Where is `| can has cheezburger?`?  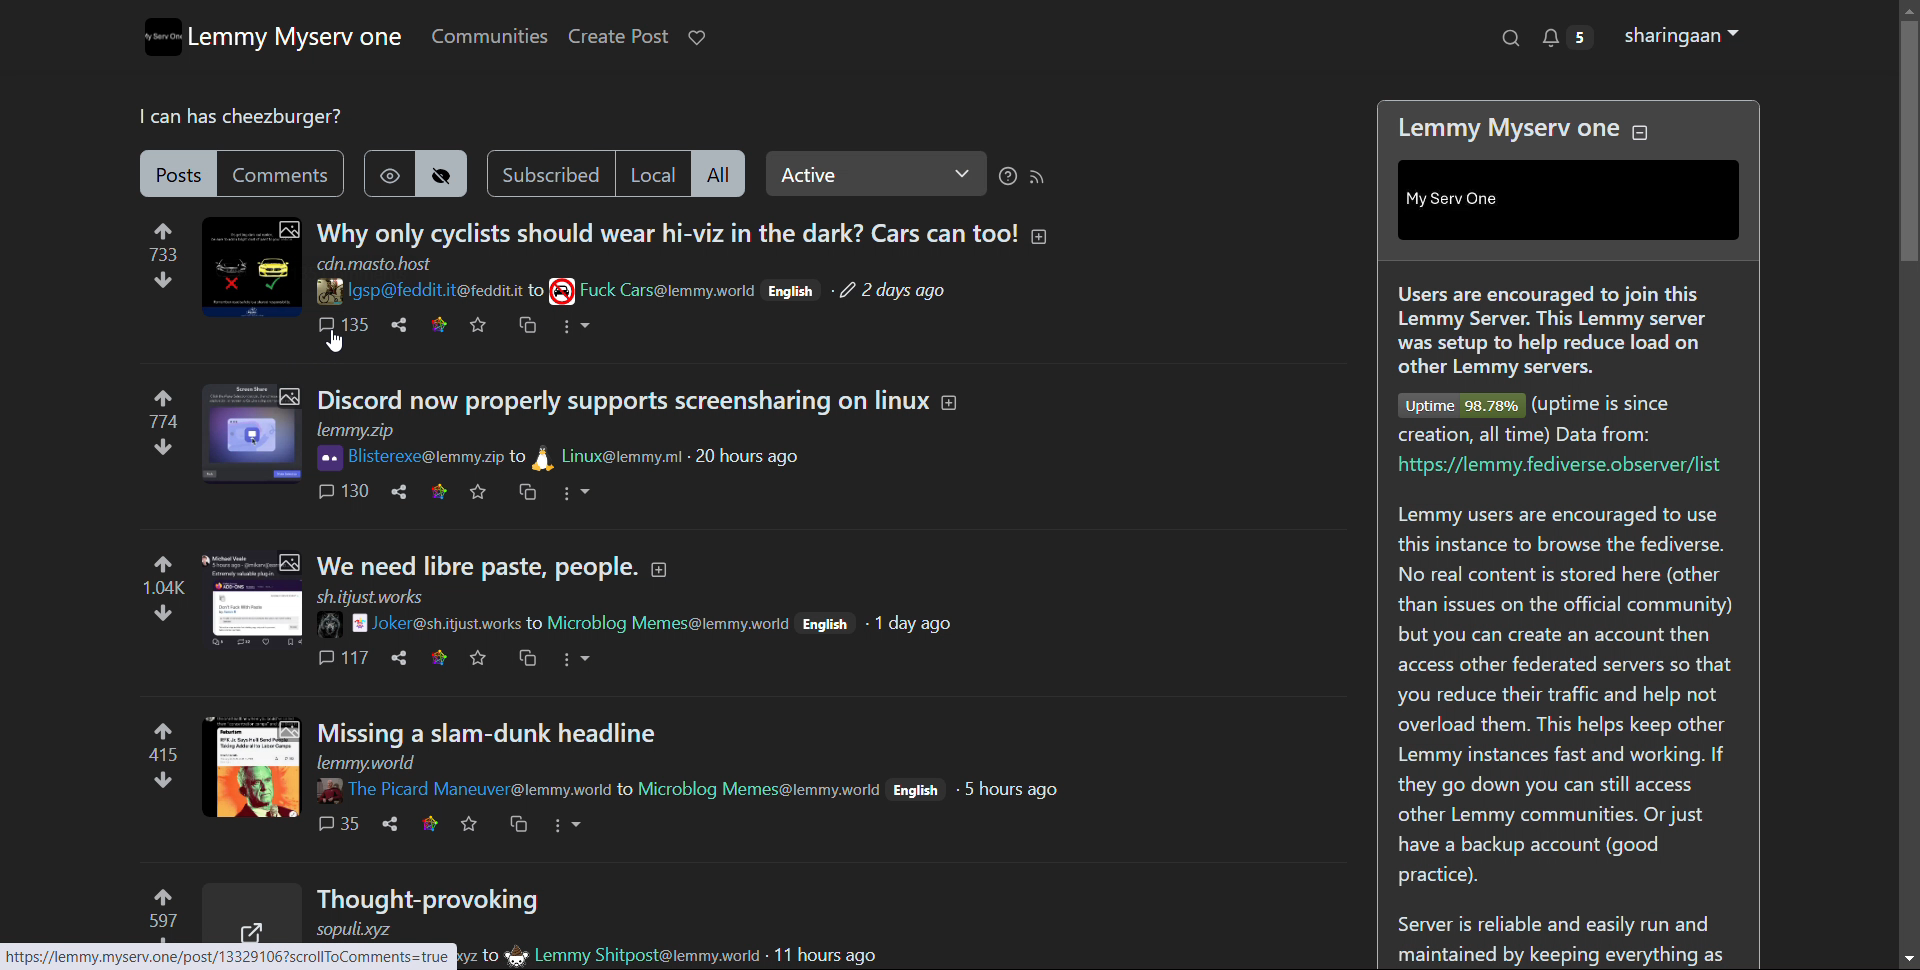
| can has cheezburger? is located at coordinates (236, 118).